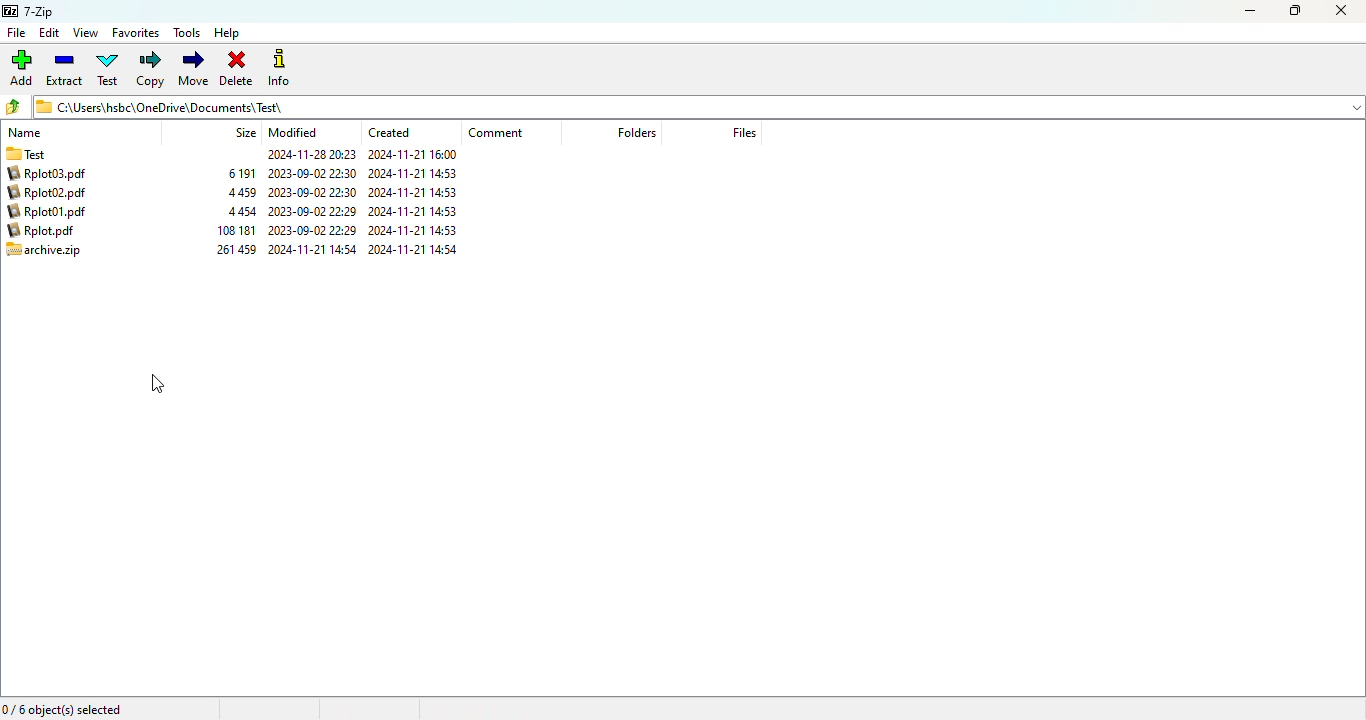 The height and width of the screenshot is (720, 1366). Describe the element at coordinates (416, 172) in the screenshot. I see `2024-11-21 14:54` at that location.